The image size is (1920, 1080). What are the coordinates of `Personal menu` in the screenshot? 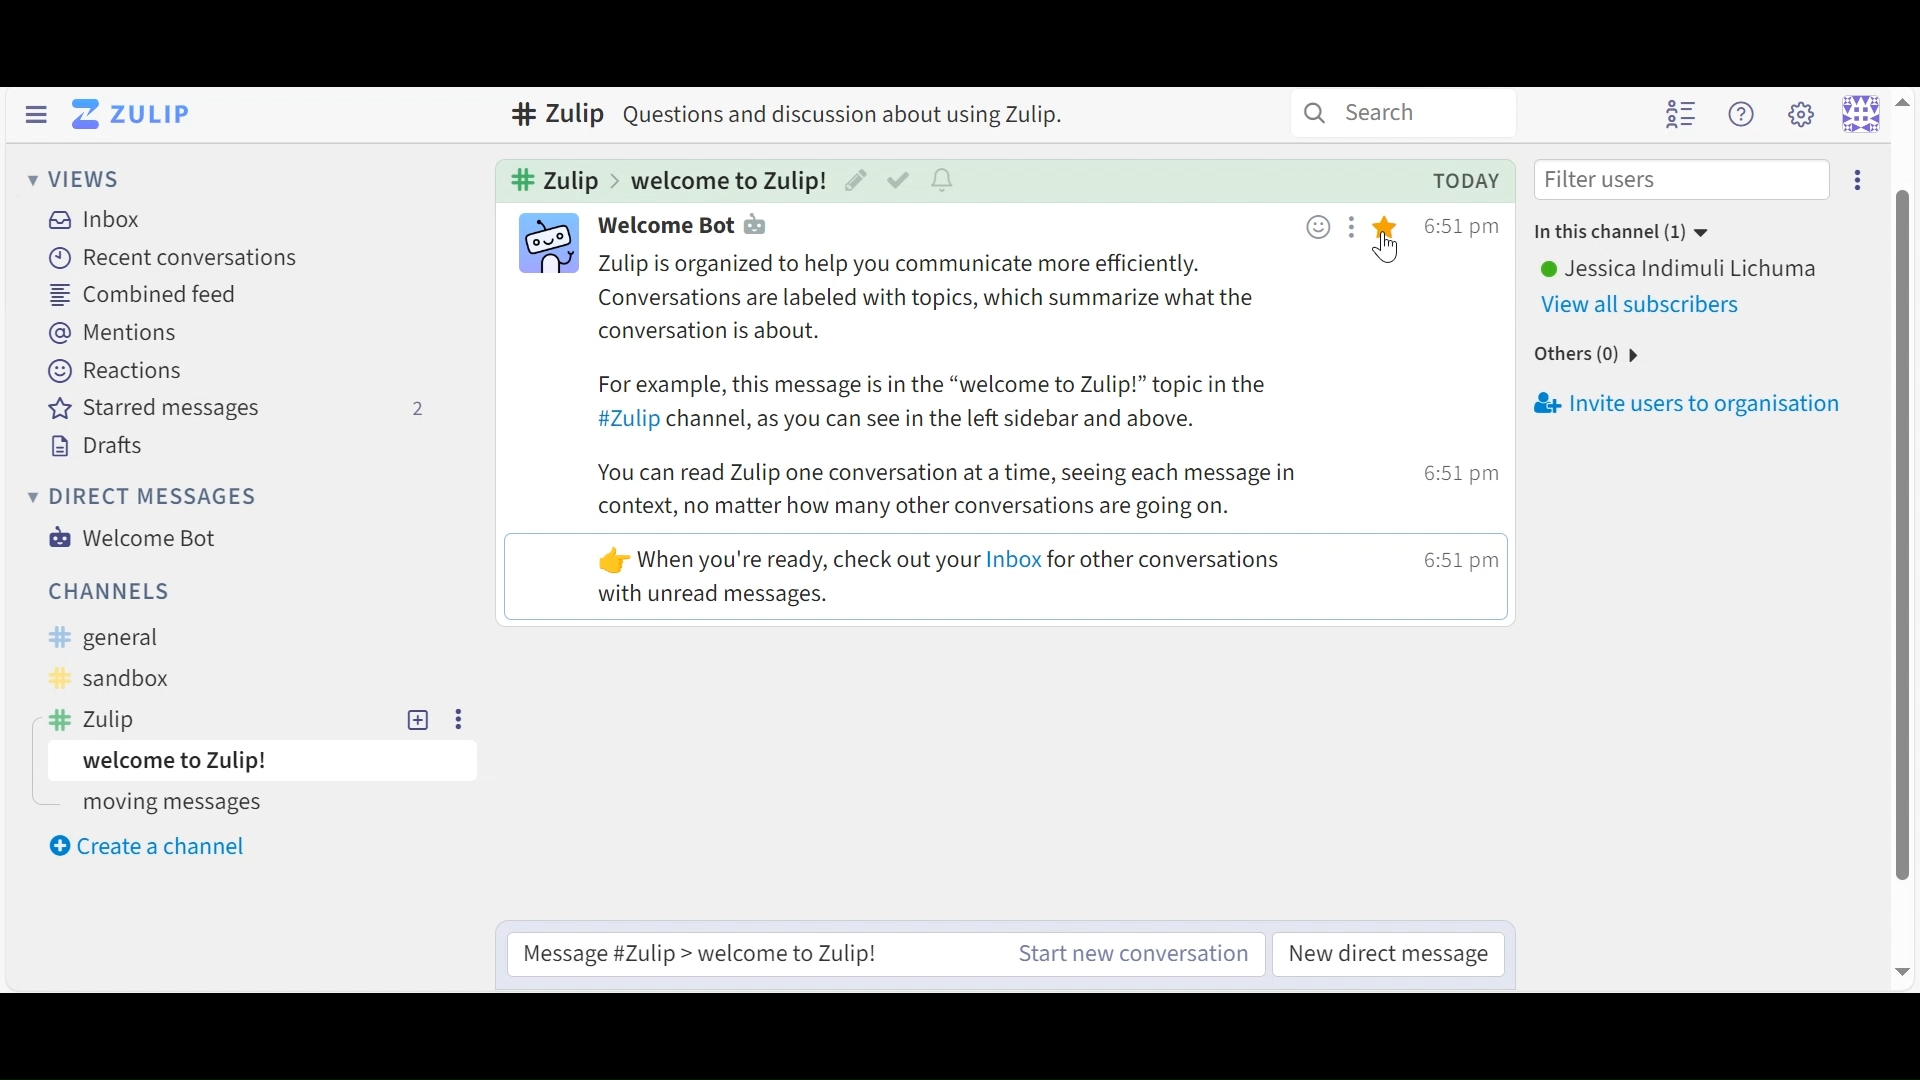 It's located at (1861, 112).